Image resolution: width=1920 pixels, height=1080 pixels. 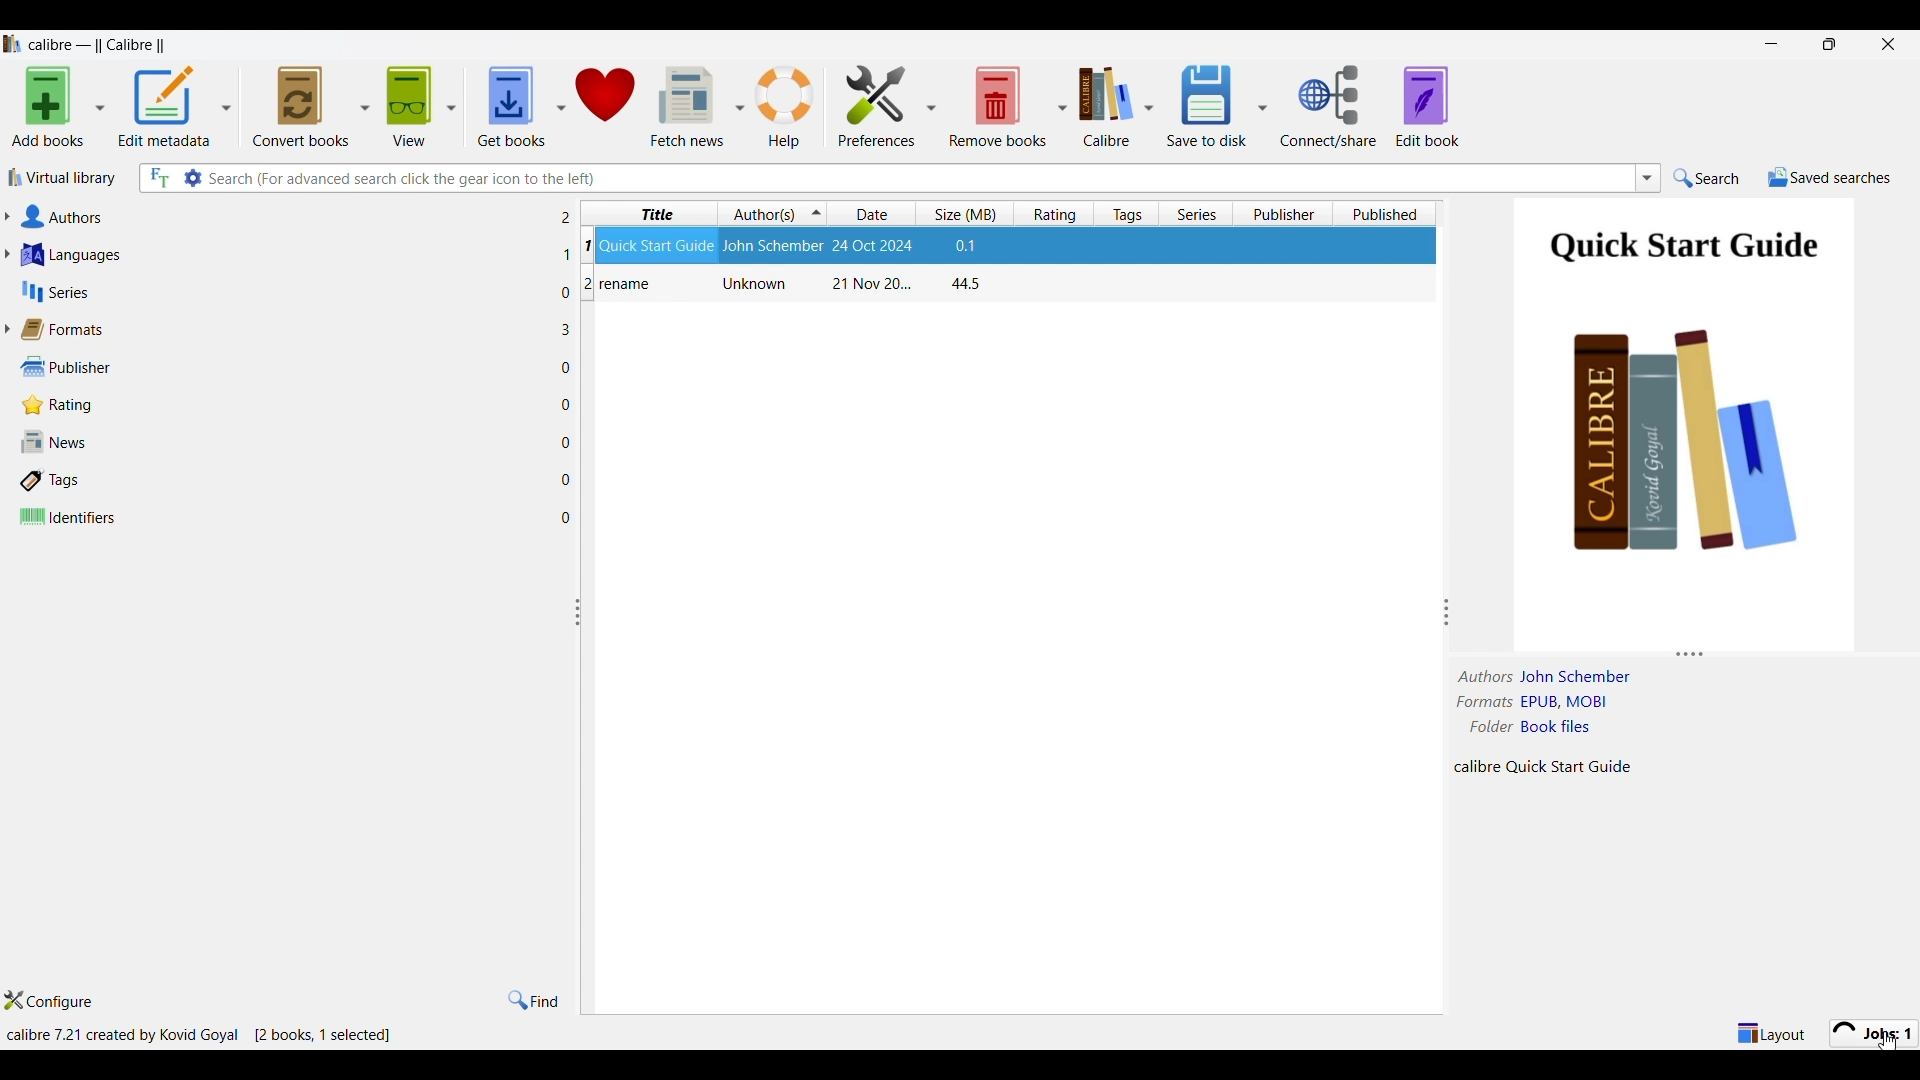 I want to click on List searches, so click(x=1648, y=178).